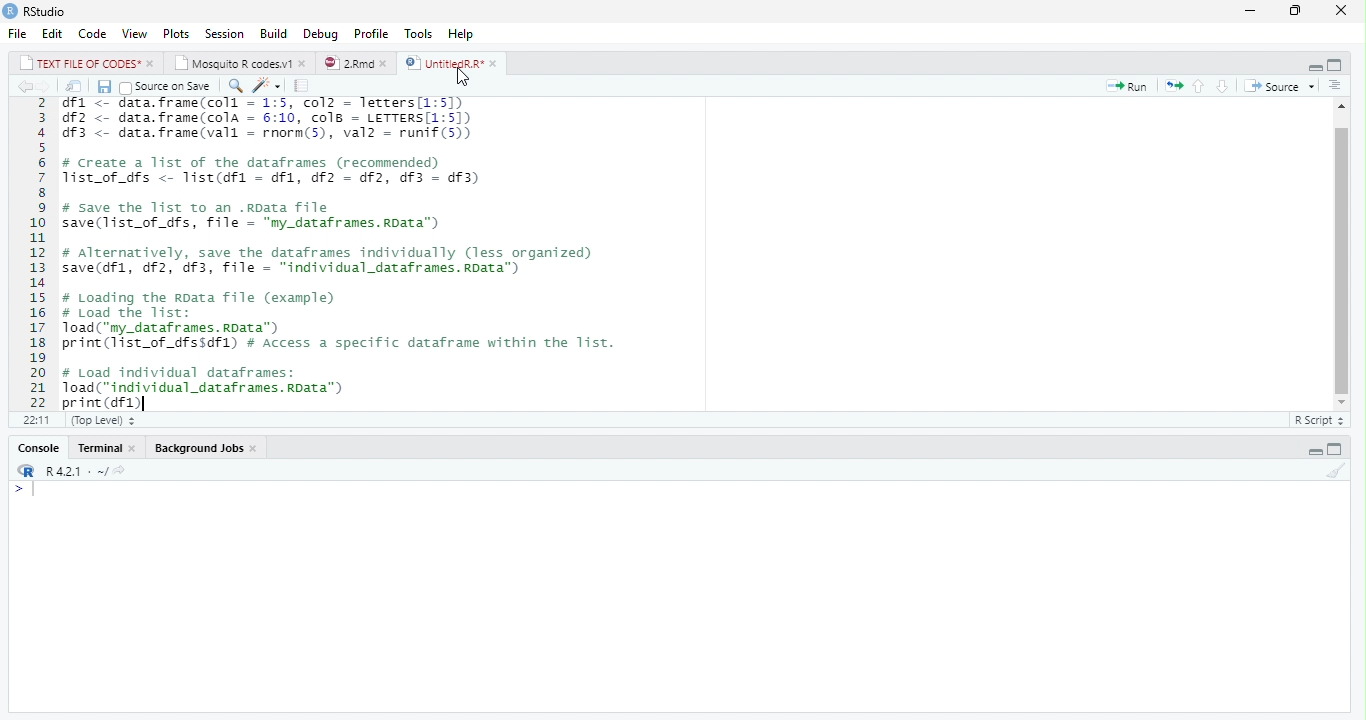 The image size is (1366, 720). I want to click on UntitiedR.R, so click(453, 63).